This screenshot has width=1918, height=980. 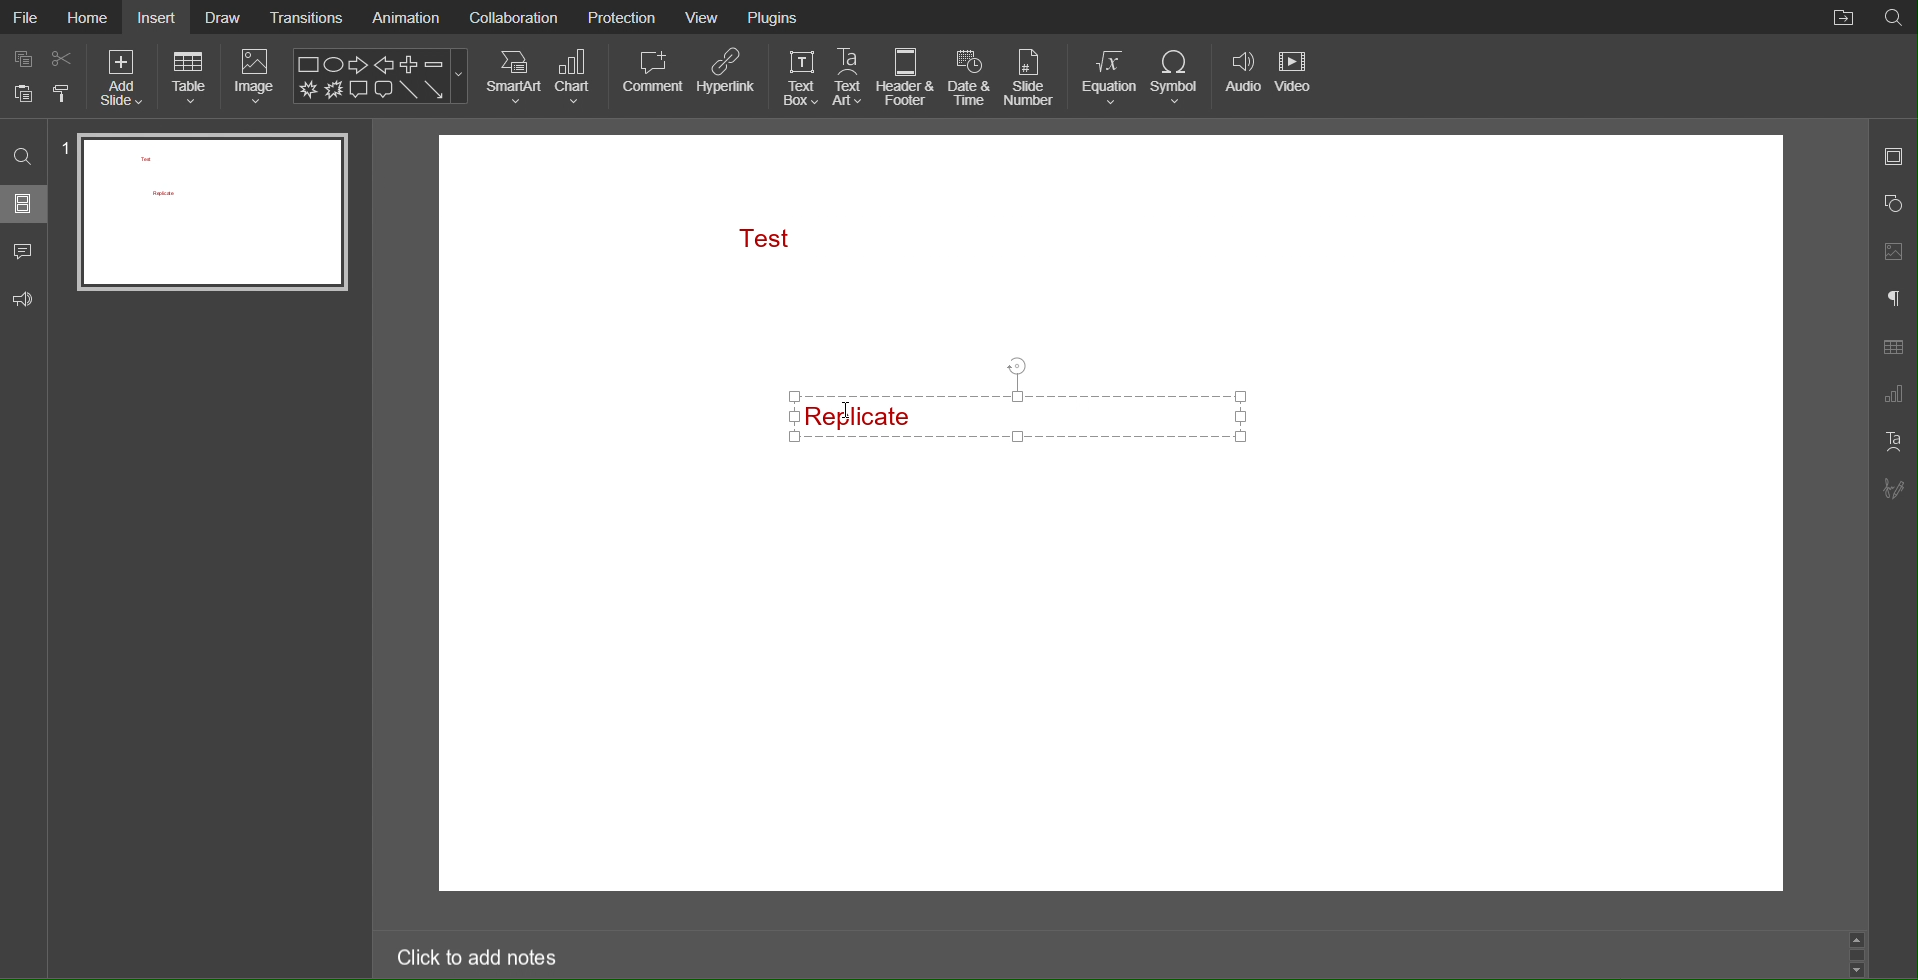 What do you see at coordinates (652, 76) in the screenshot?
I see `Comment` at bounding box center [652, 76].